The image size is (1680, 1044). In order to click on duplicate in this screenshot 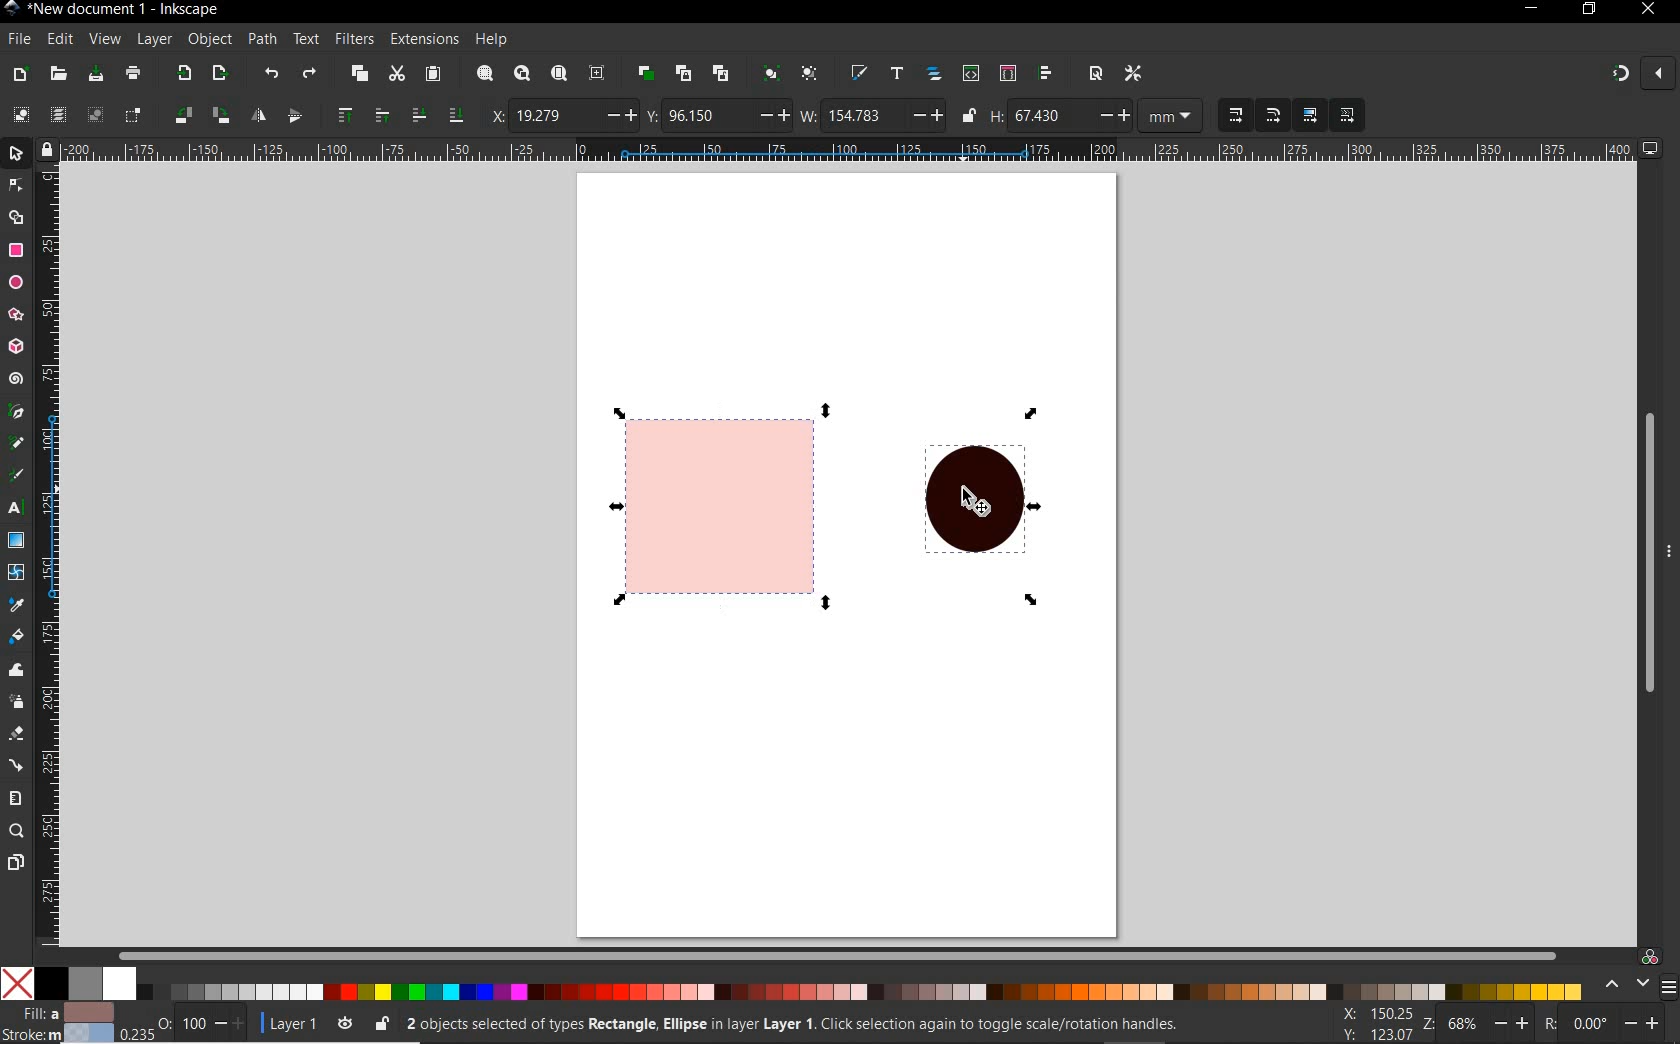, I will do `click(647, 74)`.